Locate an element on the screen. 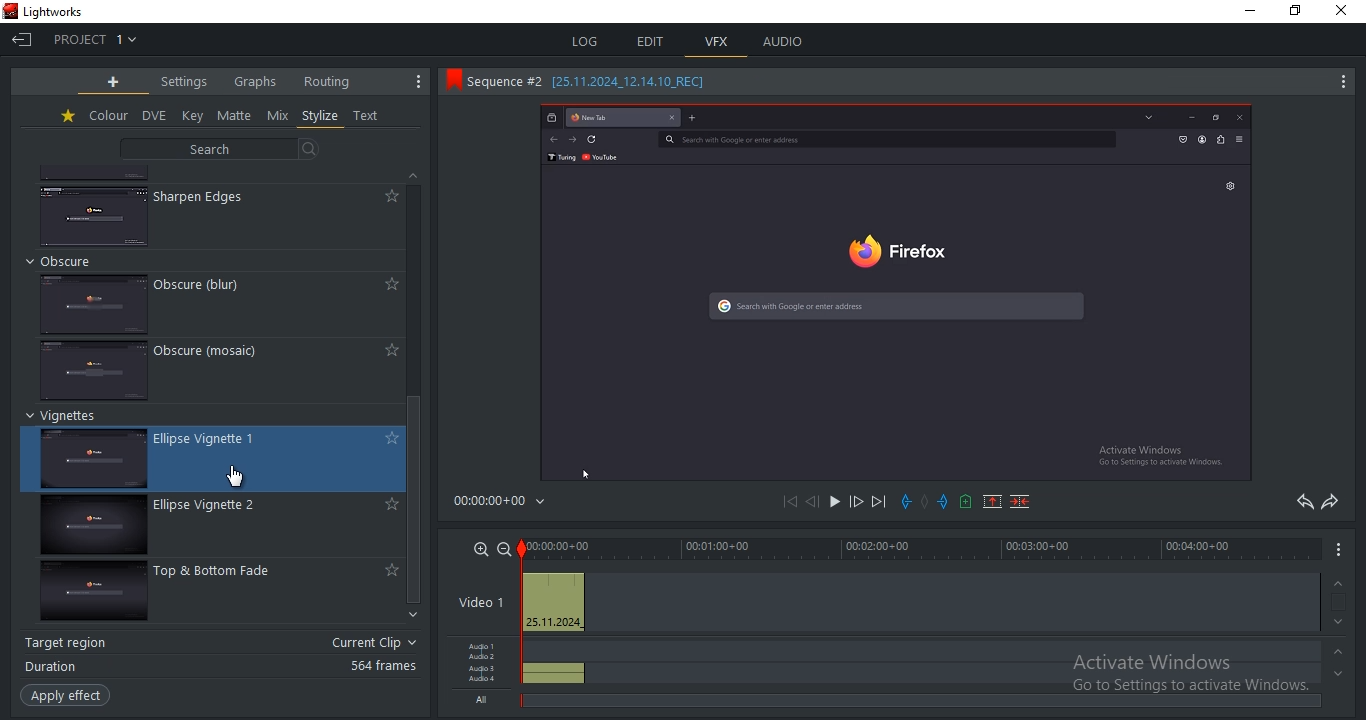 The width and height of the screenshot is (1366, 720). Show: Project 1 is located at coordinates (99, 39).